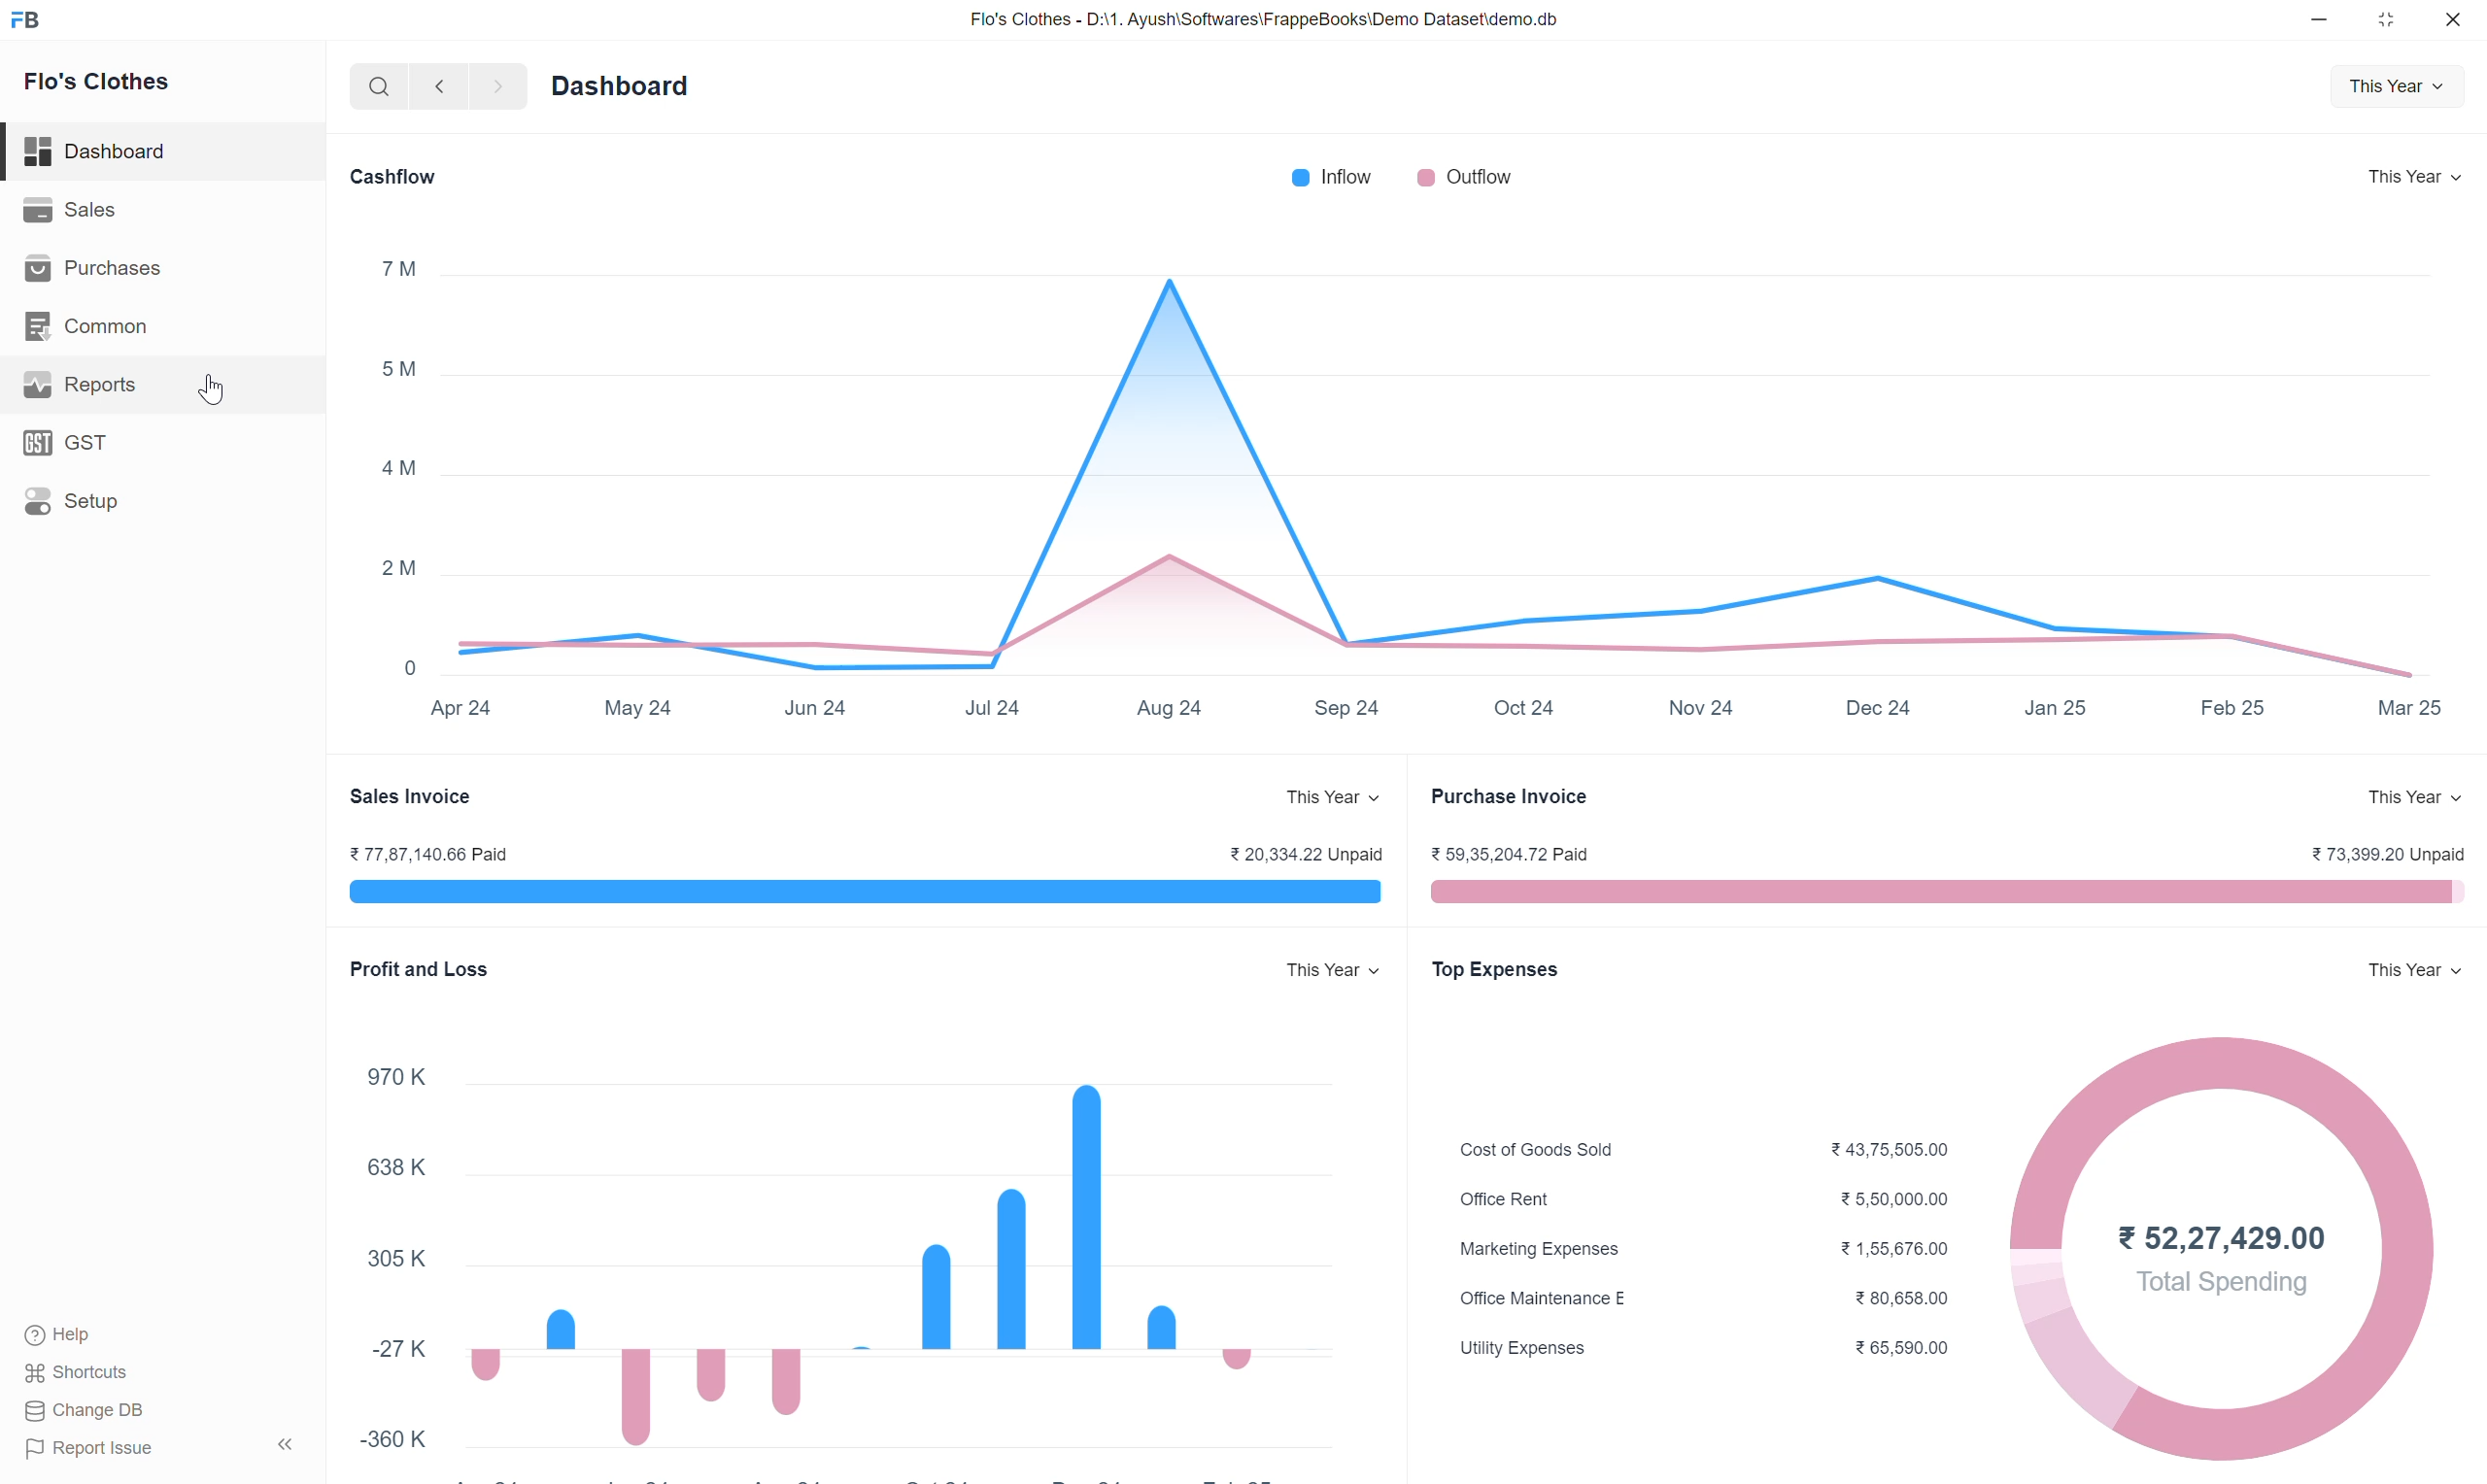 Image resolution: width=2487 pixels, height=1484 pixels. Describe the element at coordinates (399, 569) in the screenshot. I see `2M` at that location.